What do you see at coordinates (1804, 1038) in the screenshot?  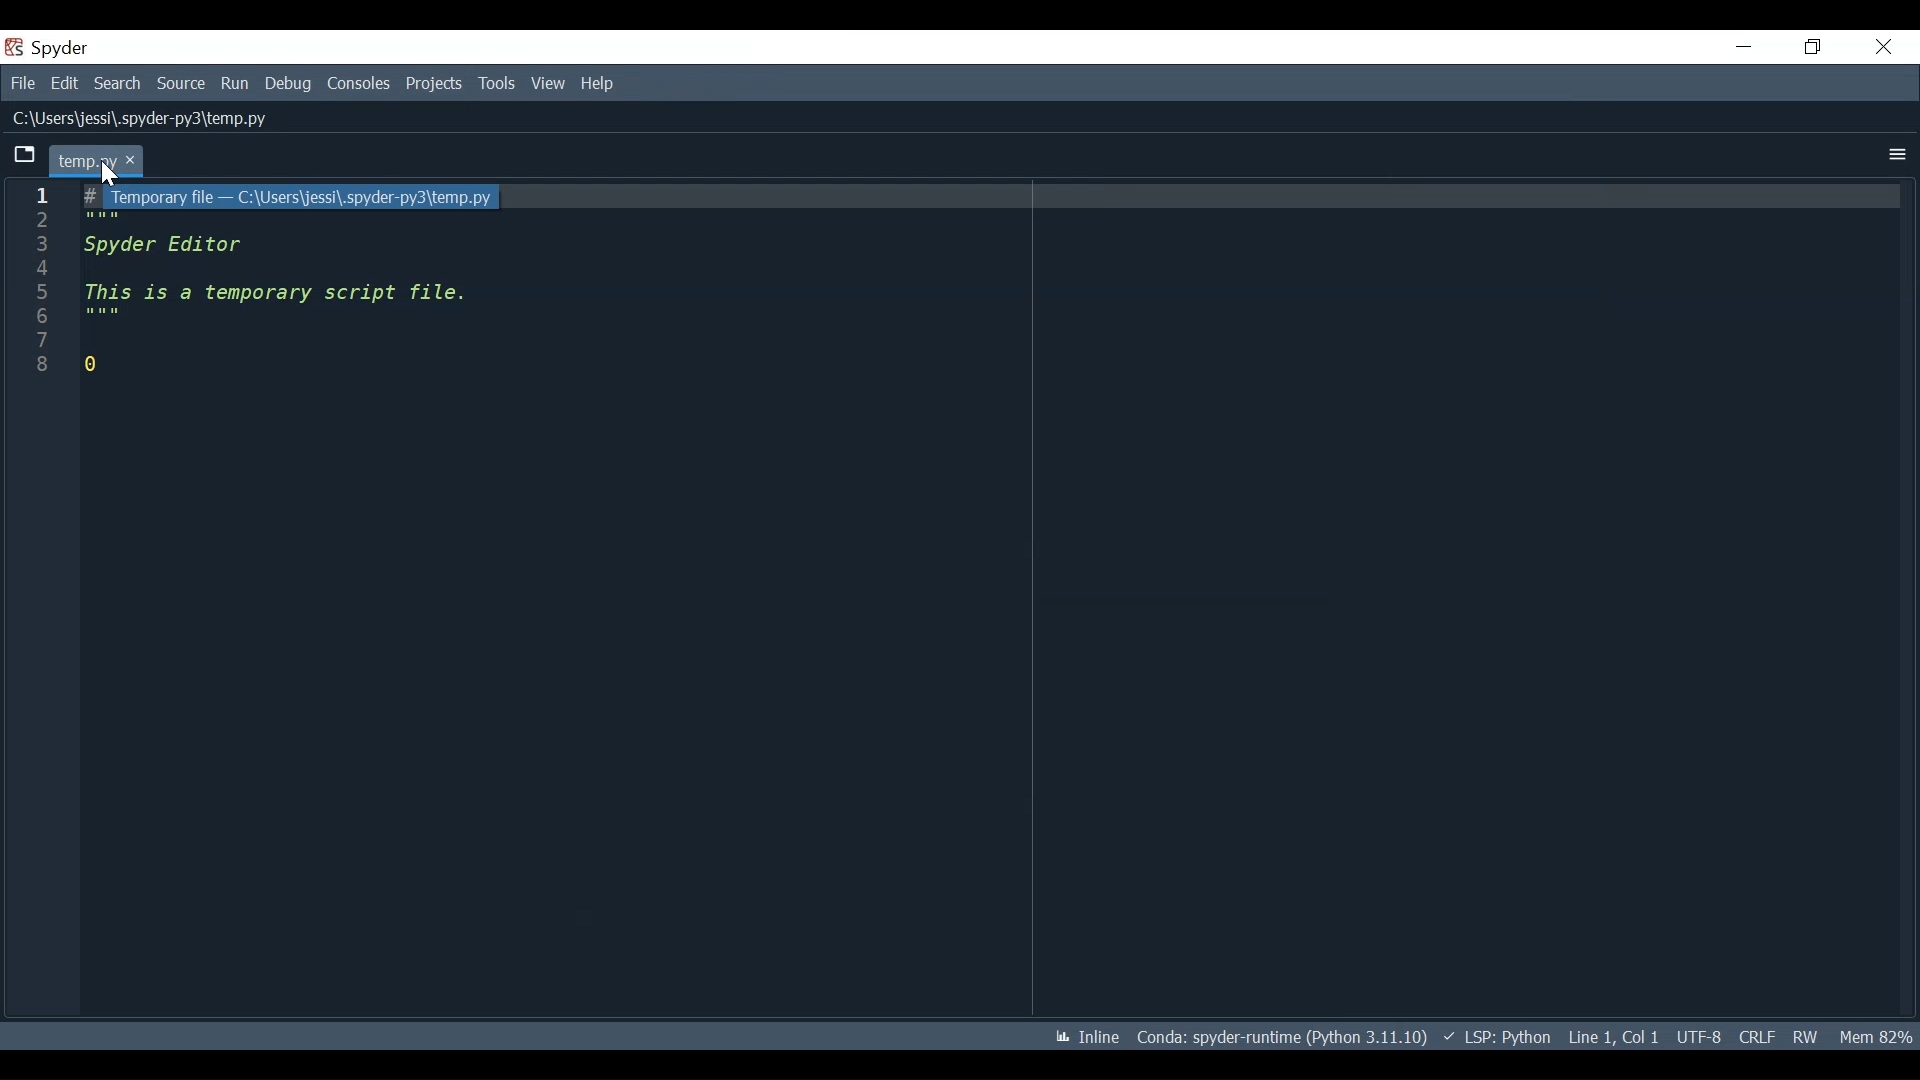 I see `File Permission` at bounding box center [1804, 1038].